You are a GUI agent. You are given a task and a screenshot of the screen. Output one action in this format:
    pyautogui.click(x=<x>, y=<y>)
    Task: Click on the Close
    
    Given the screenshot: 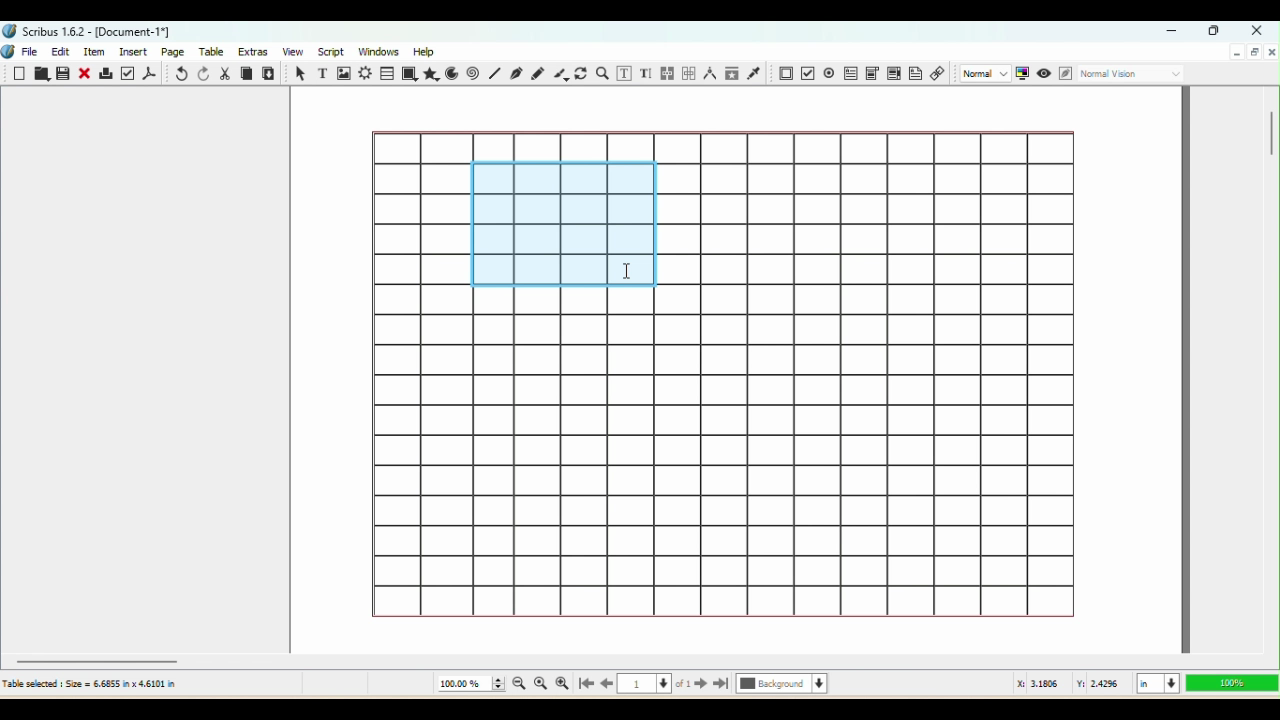 What is the action you would take?
    pyautogui.click(x=1254, y=29)
    